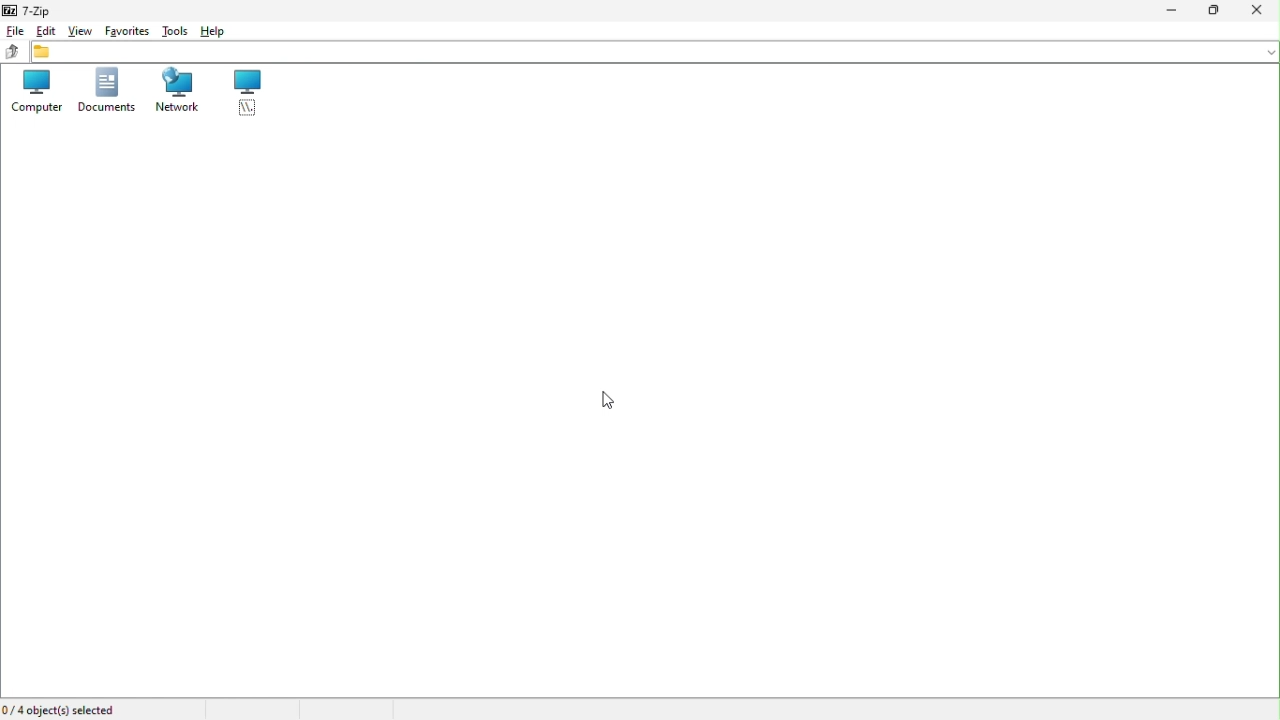  I want to click on Mouse, so click(593, 401).